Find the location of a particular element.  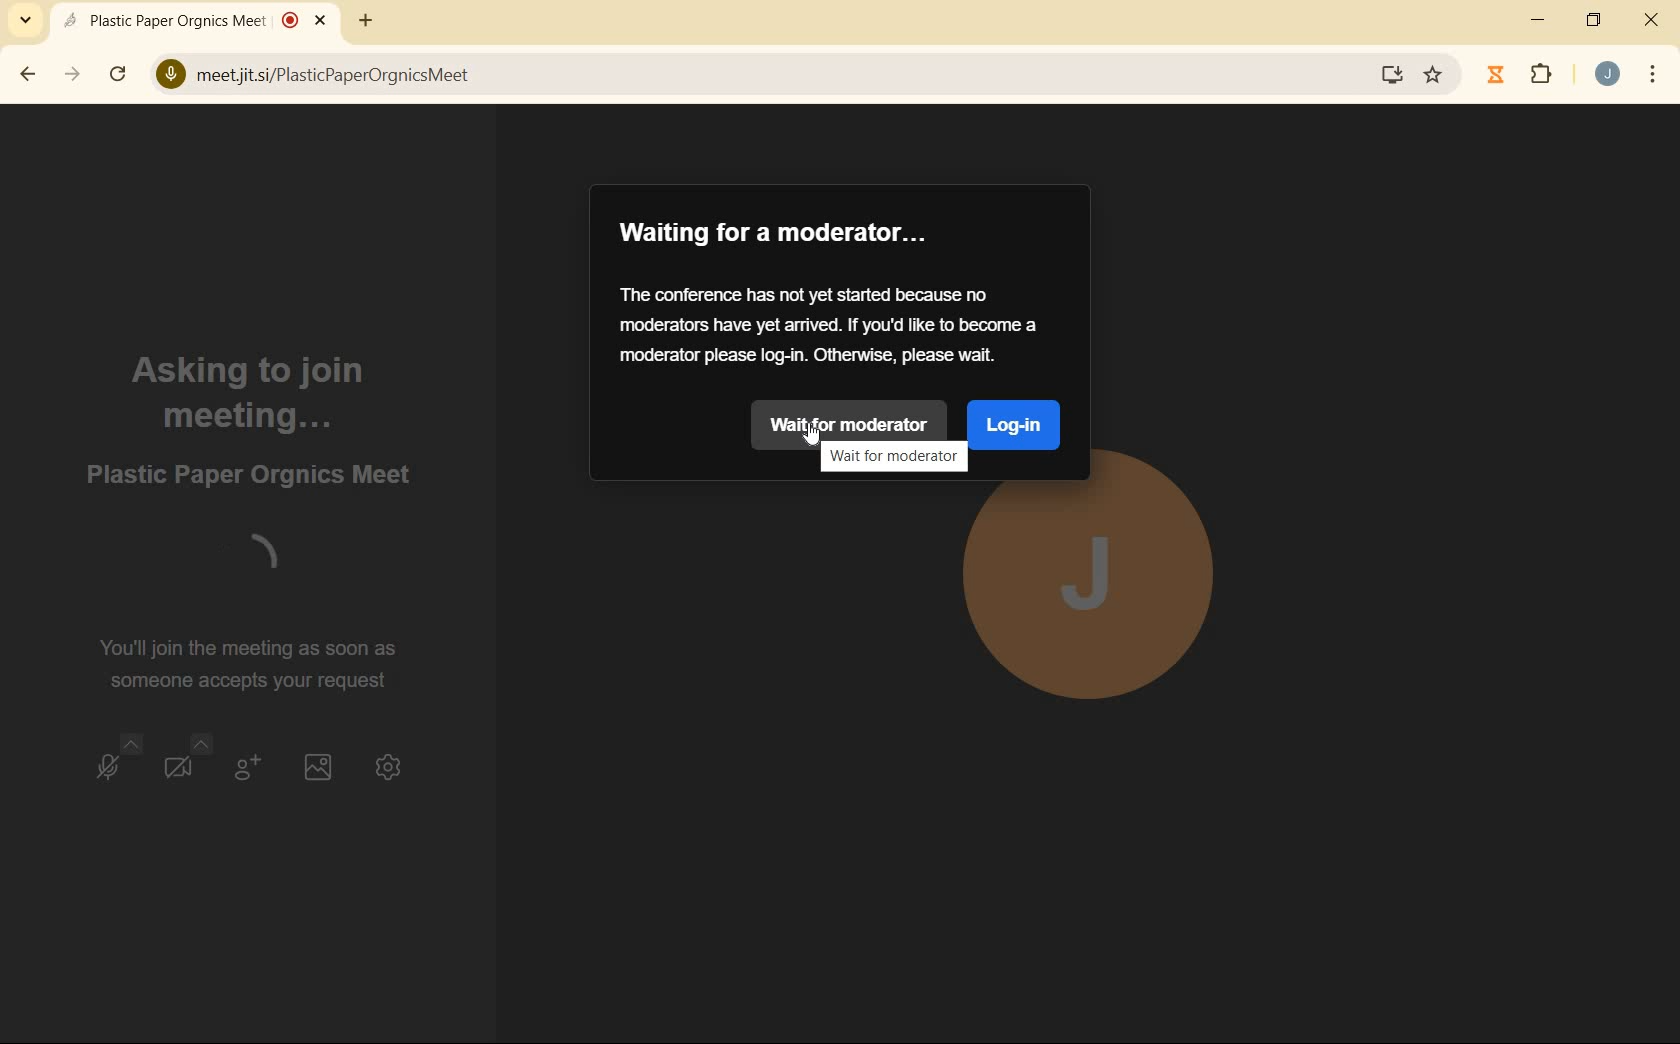

minimize is located at coordinates (1540, 20).